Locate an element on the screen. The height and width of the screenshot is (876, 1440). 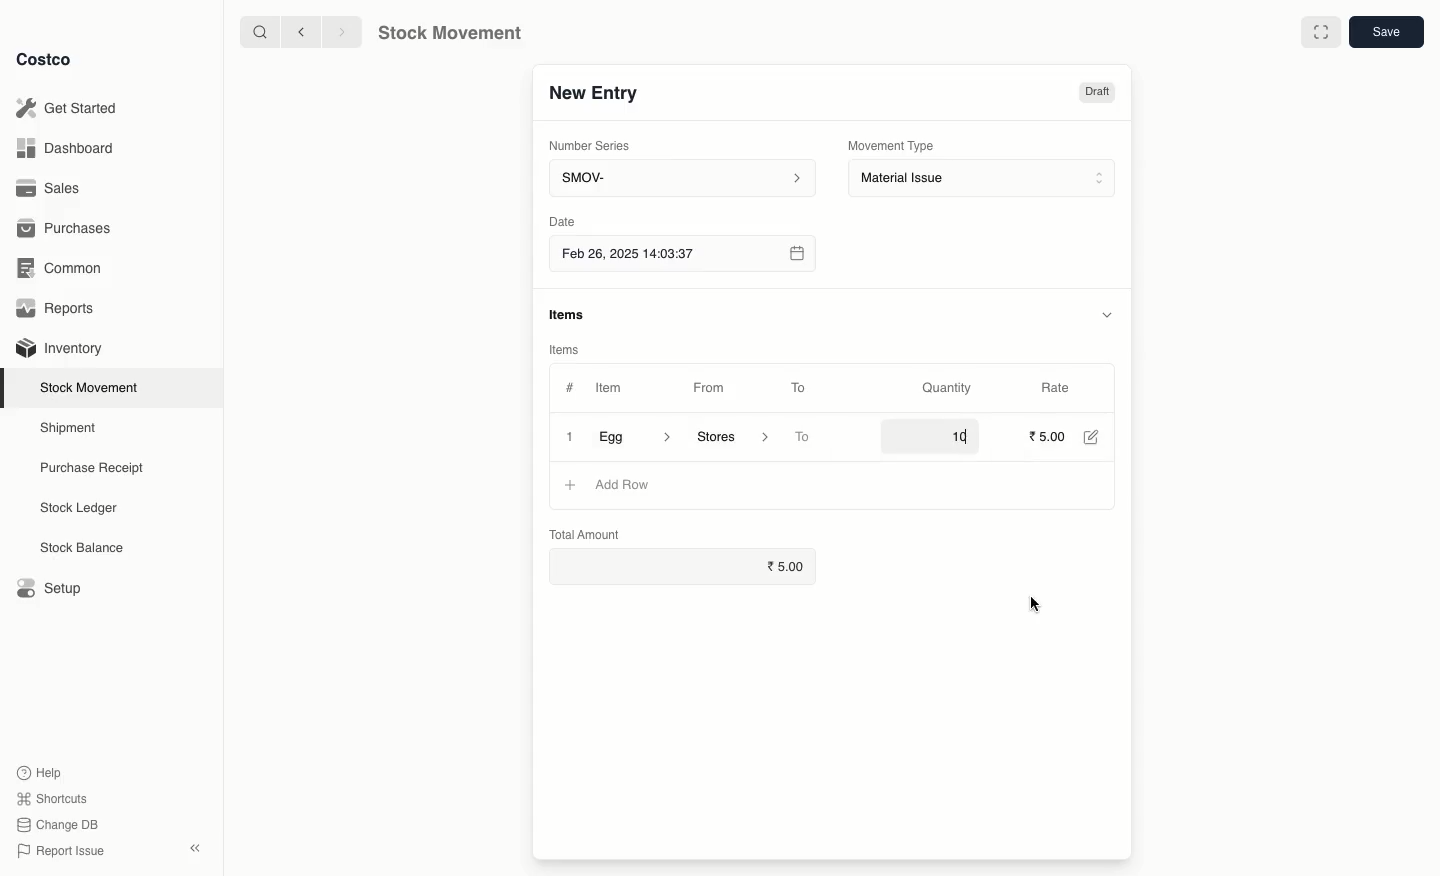
Stock Movement is located at coordinates (93, 387).